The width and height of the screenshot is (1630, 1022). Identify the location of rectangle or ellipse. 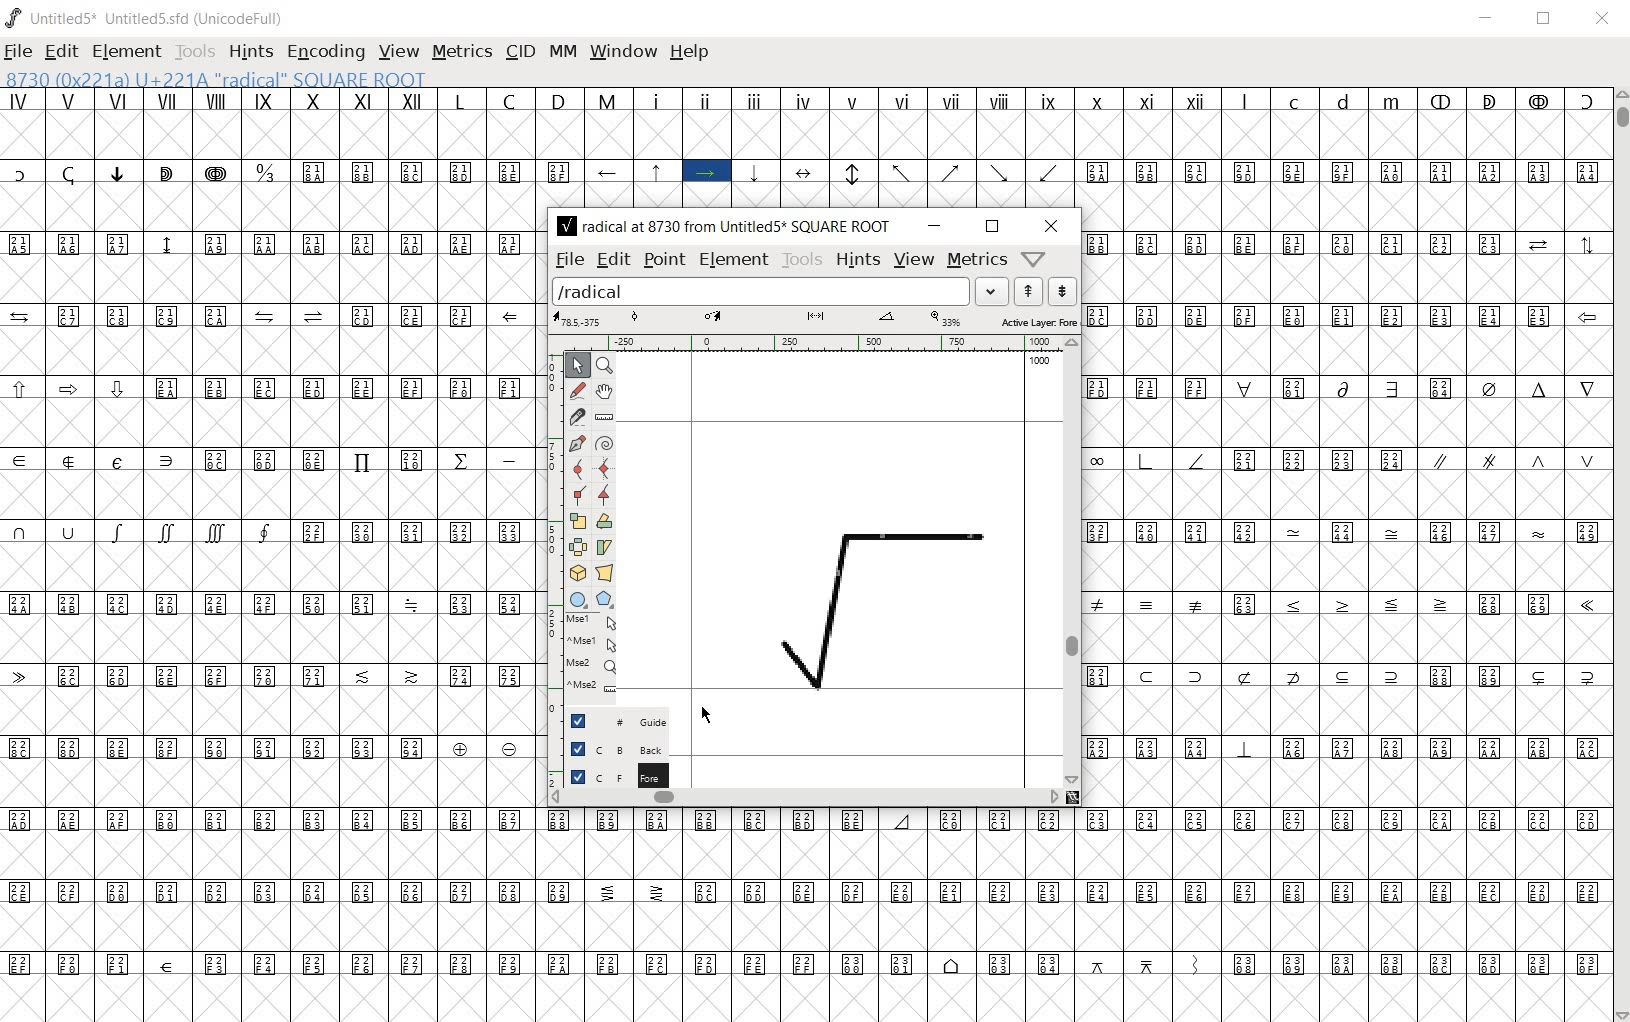
(577, 599).